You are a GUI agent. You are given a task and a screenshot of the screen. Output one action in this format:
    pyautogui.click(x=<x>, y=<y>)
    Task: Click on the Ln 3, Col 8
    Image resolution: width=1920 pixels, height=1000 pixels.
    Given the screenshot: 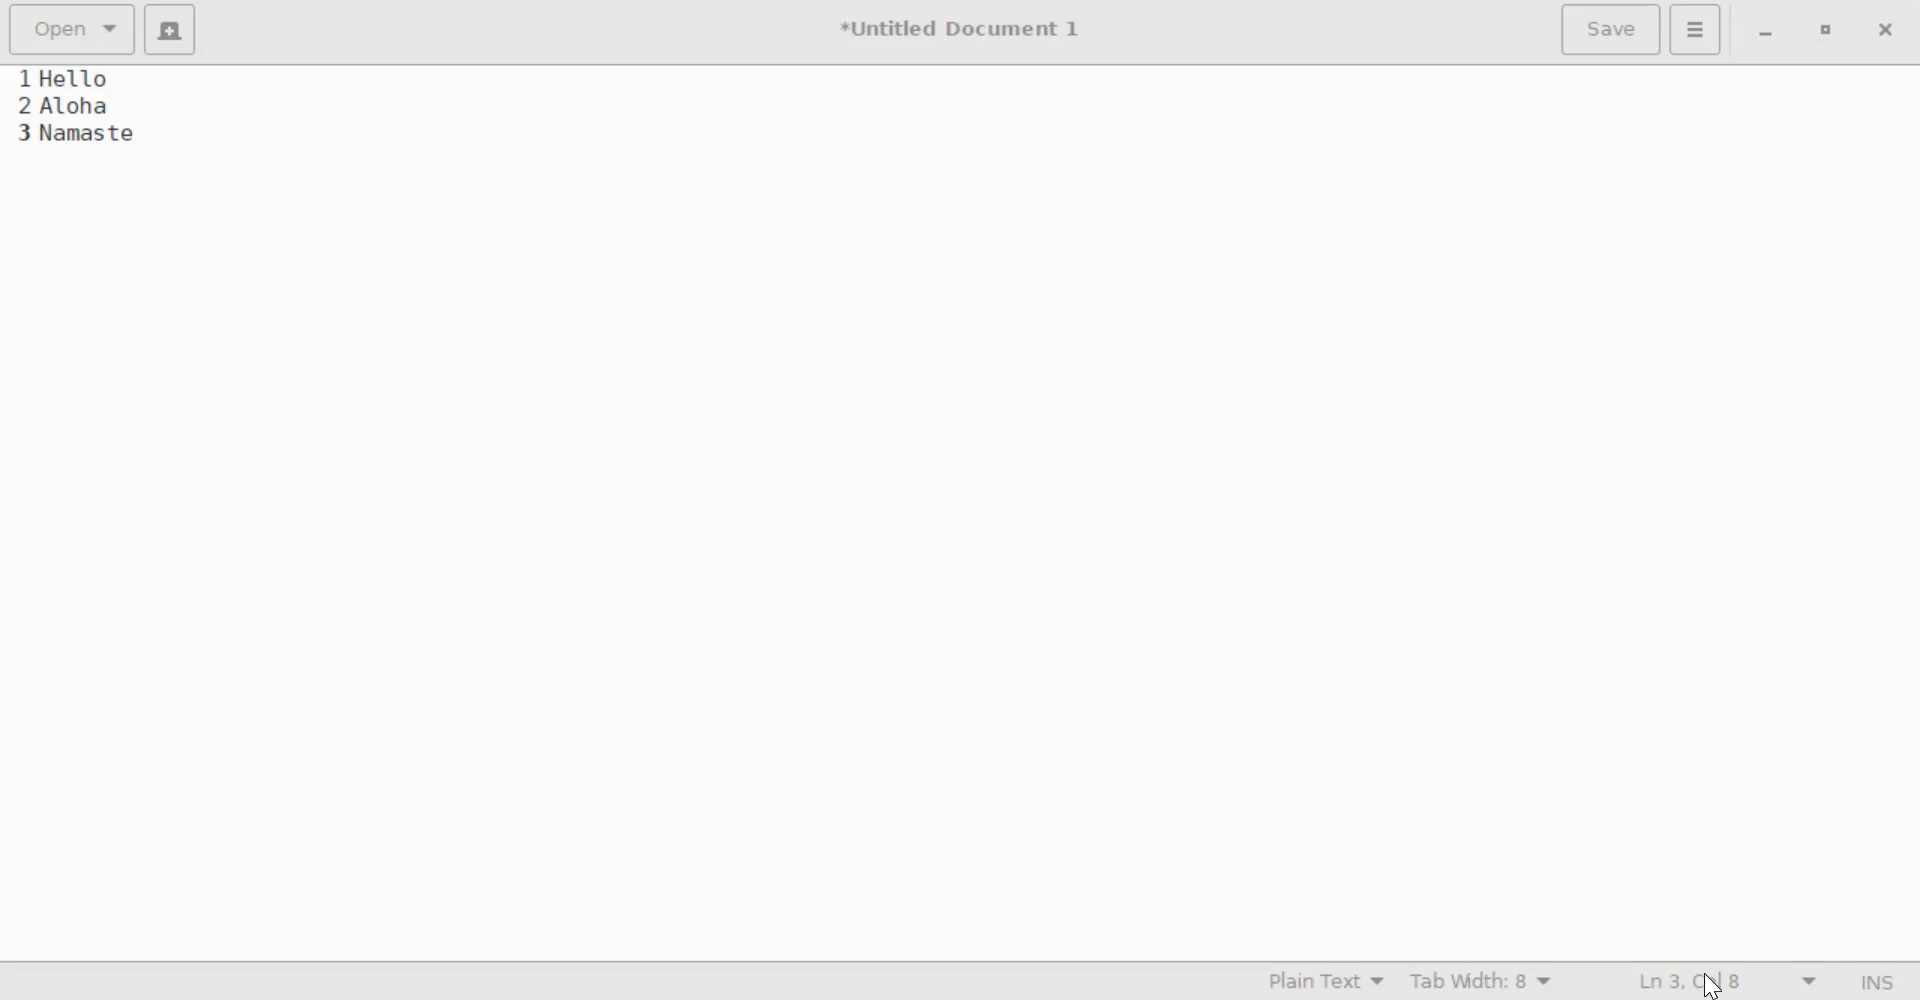 What is the action you would take?
    pyautogui.click(x=1727, y=979)
    